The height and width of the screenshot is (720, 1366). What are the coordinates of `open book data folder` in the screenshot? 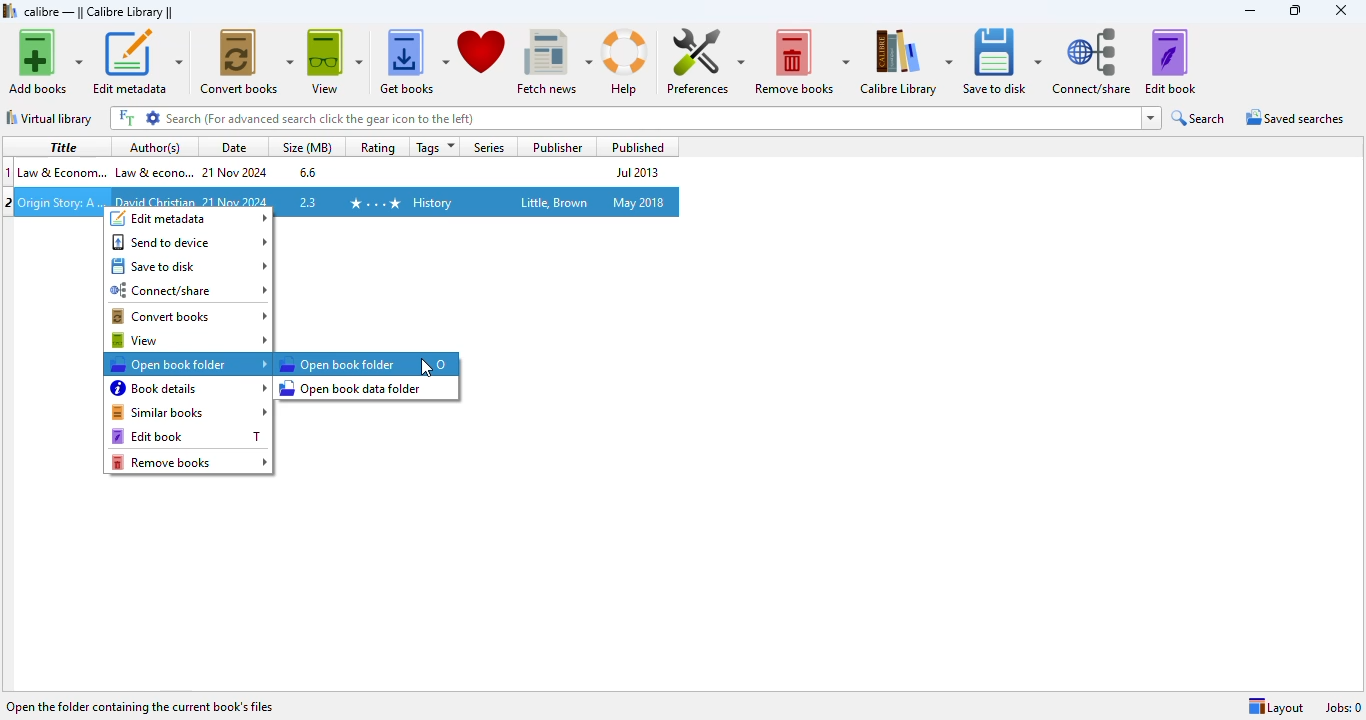 It's located at (352, 387).